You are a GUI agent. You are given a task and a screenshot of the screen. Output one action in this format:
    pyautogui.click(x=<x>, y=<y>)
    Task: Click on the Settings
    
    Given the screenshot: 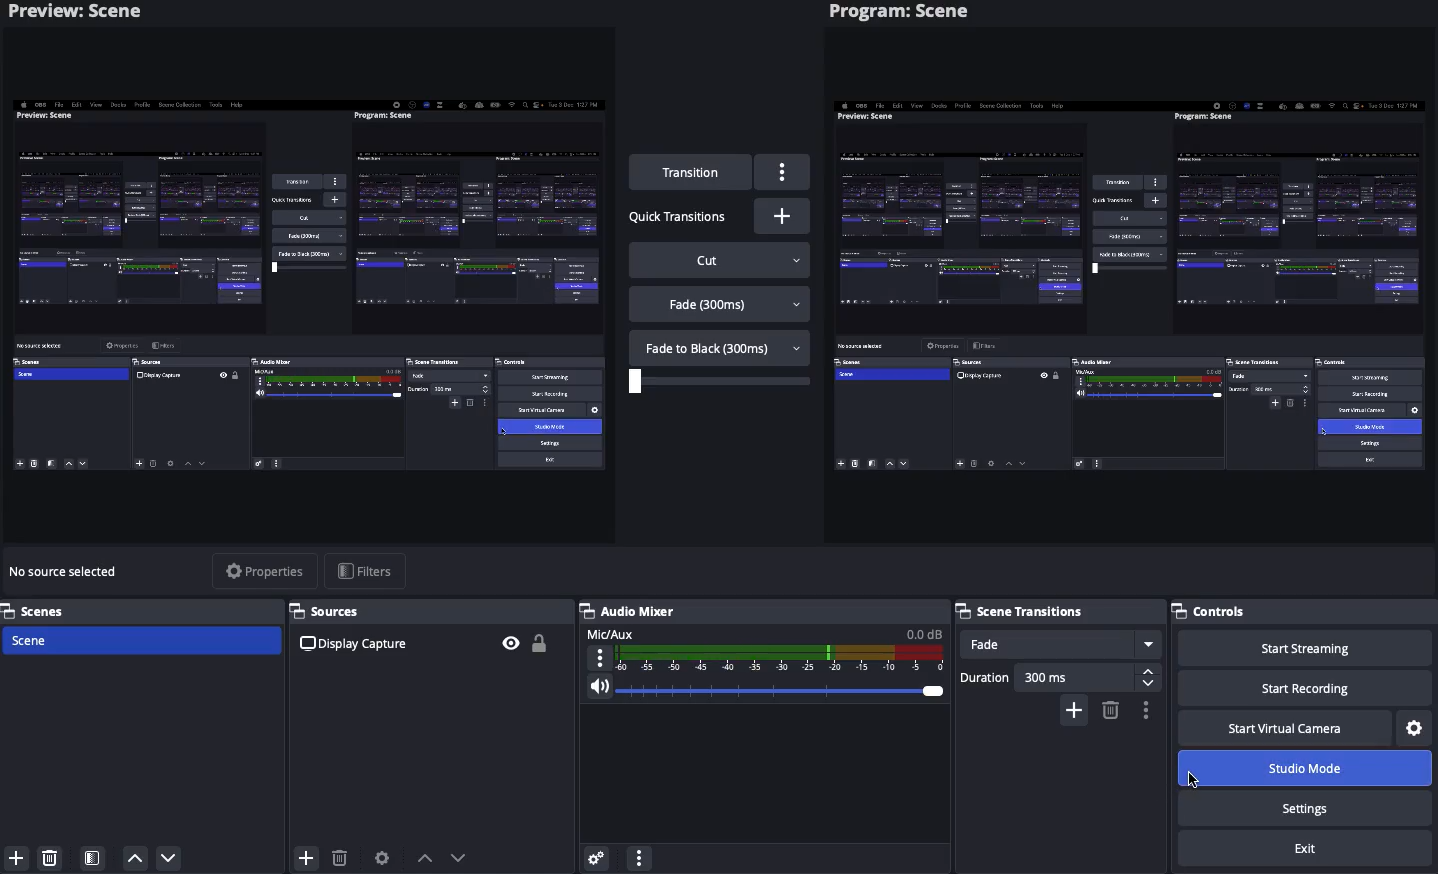 What is the action you would take?
    pyautogui.click(x=1308, y=807)
    